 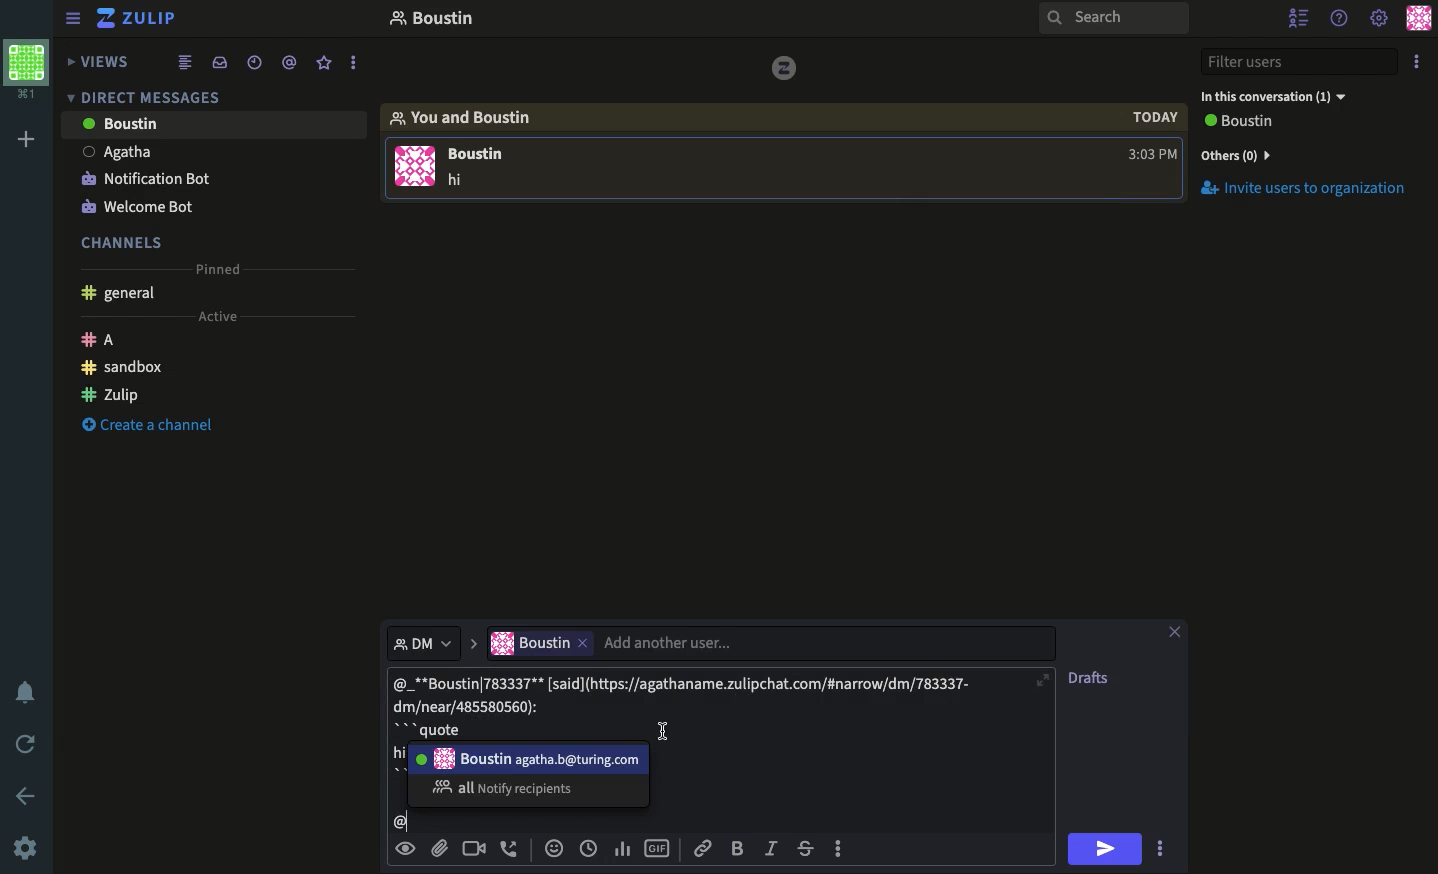 I want to click on User, so click(x=211, y=149).